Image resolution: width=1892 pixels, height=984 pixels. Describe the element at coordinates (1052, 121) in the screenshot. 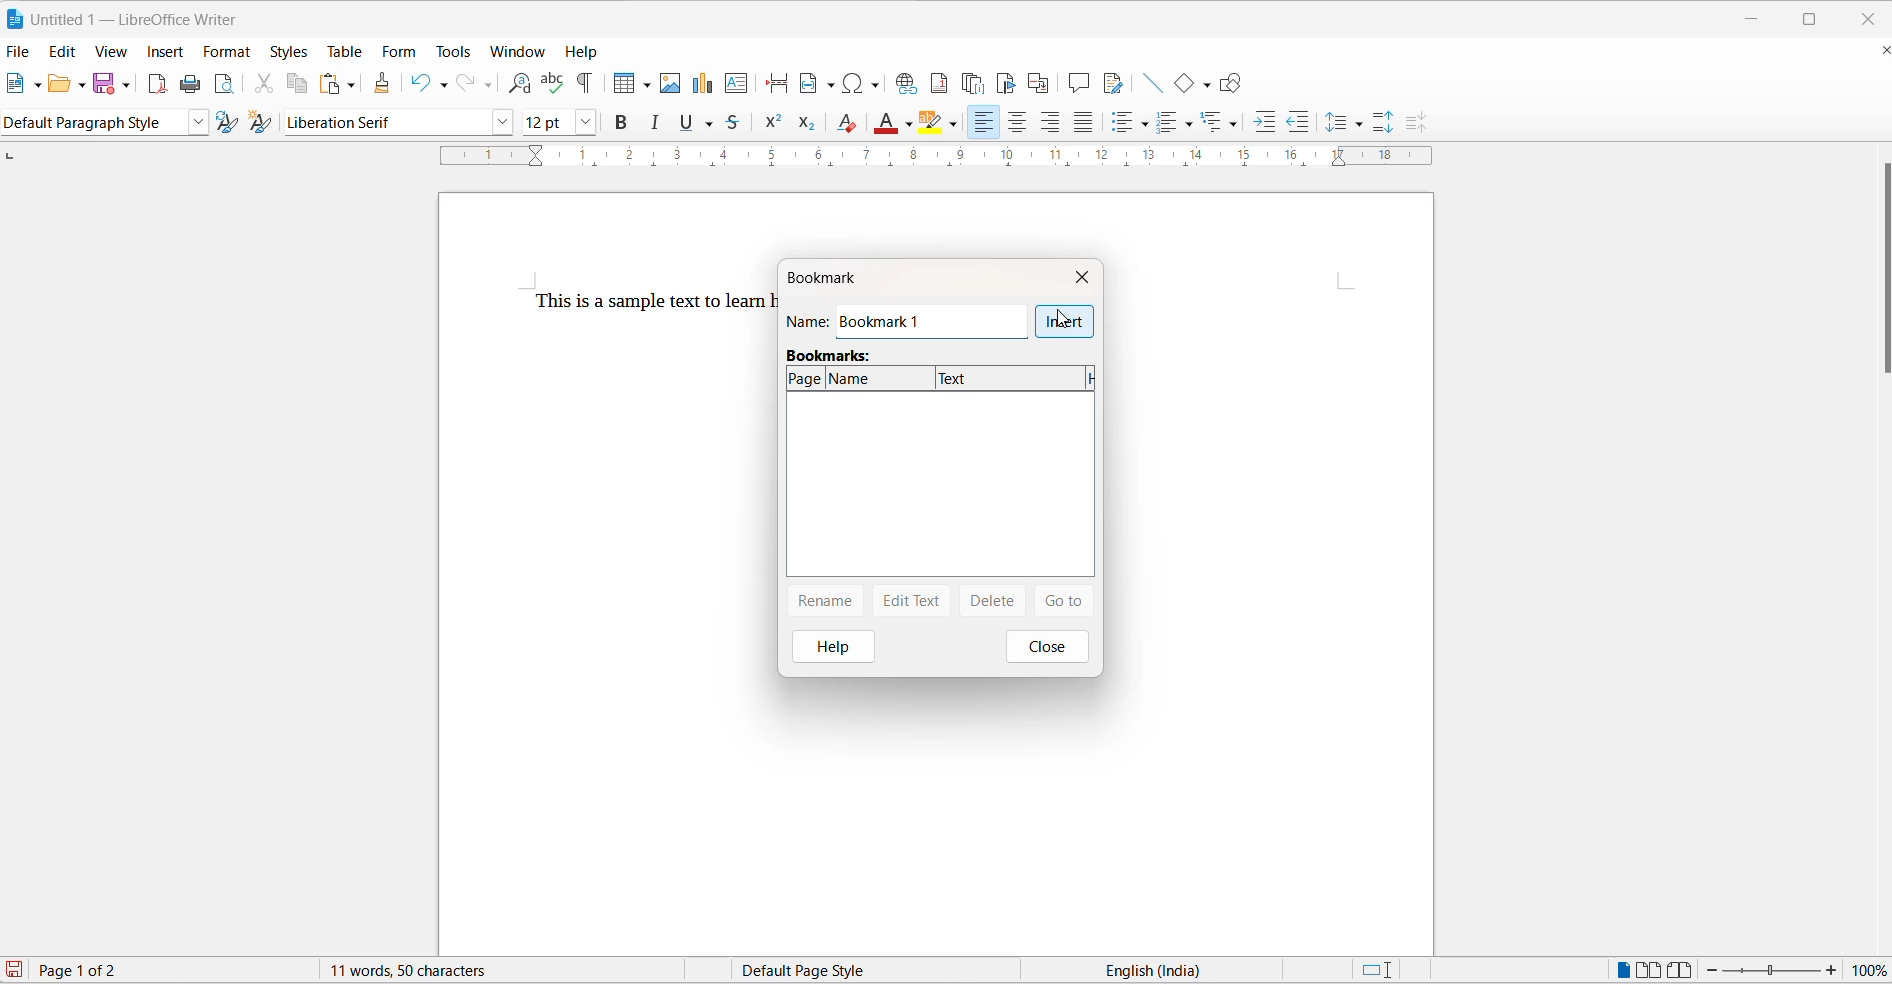

I see `text align left` at that location.